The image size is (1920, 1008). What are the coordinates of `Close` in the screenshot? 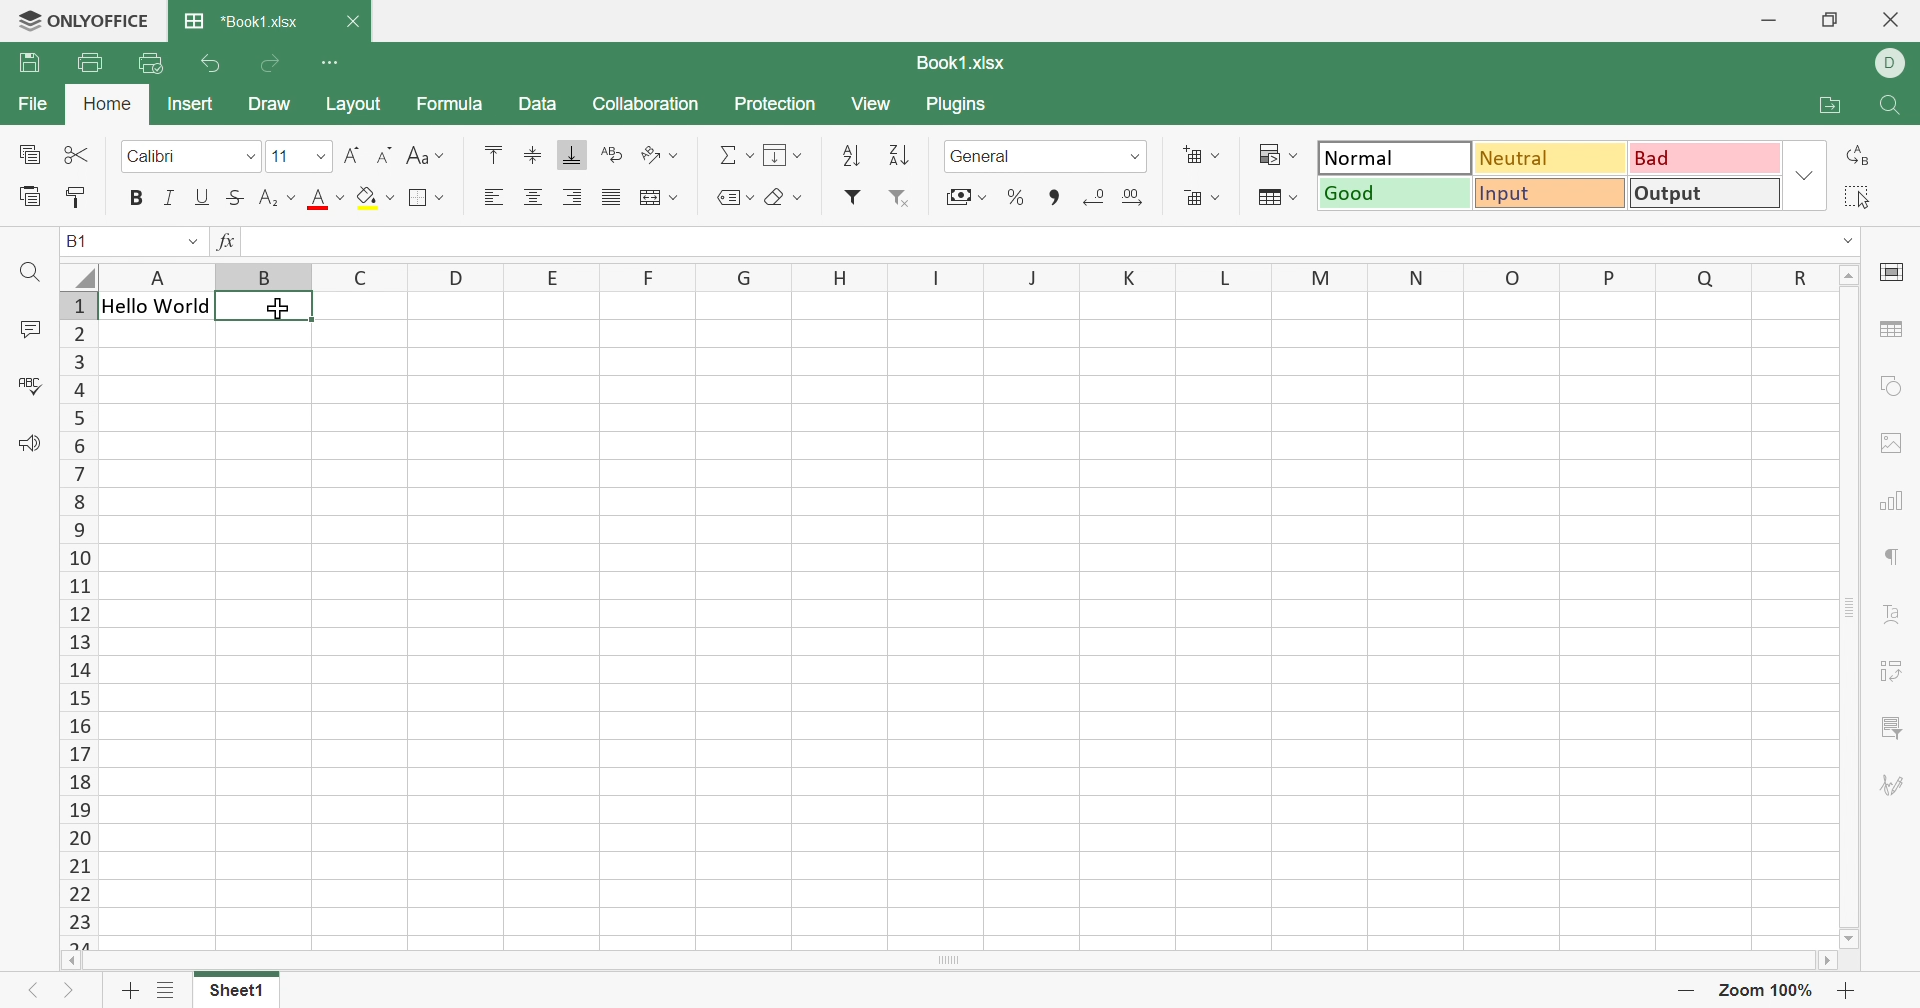 It's located at (354, 24).